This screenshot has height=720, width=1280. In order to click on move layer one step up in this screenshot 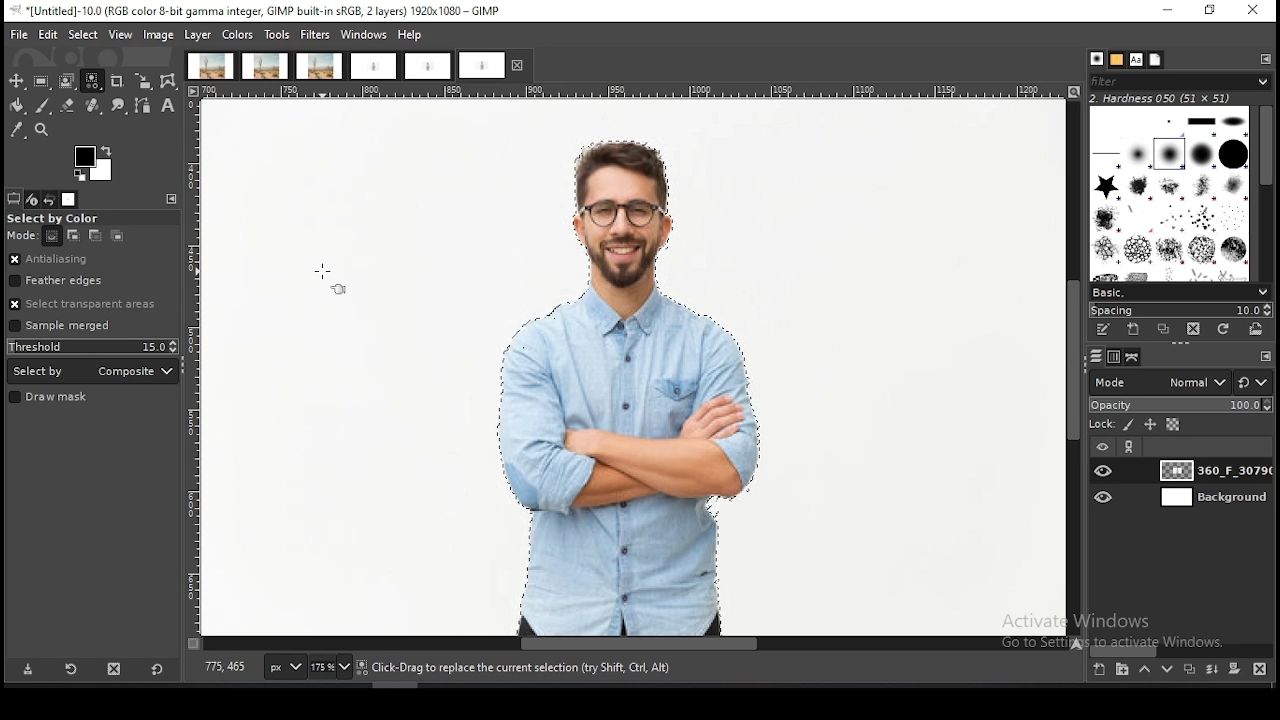, I will do `click(1144, 669)`.